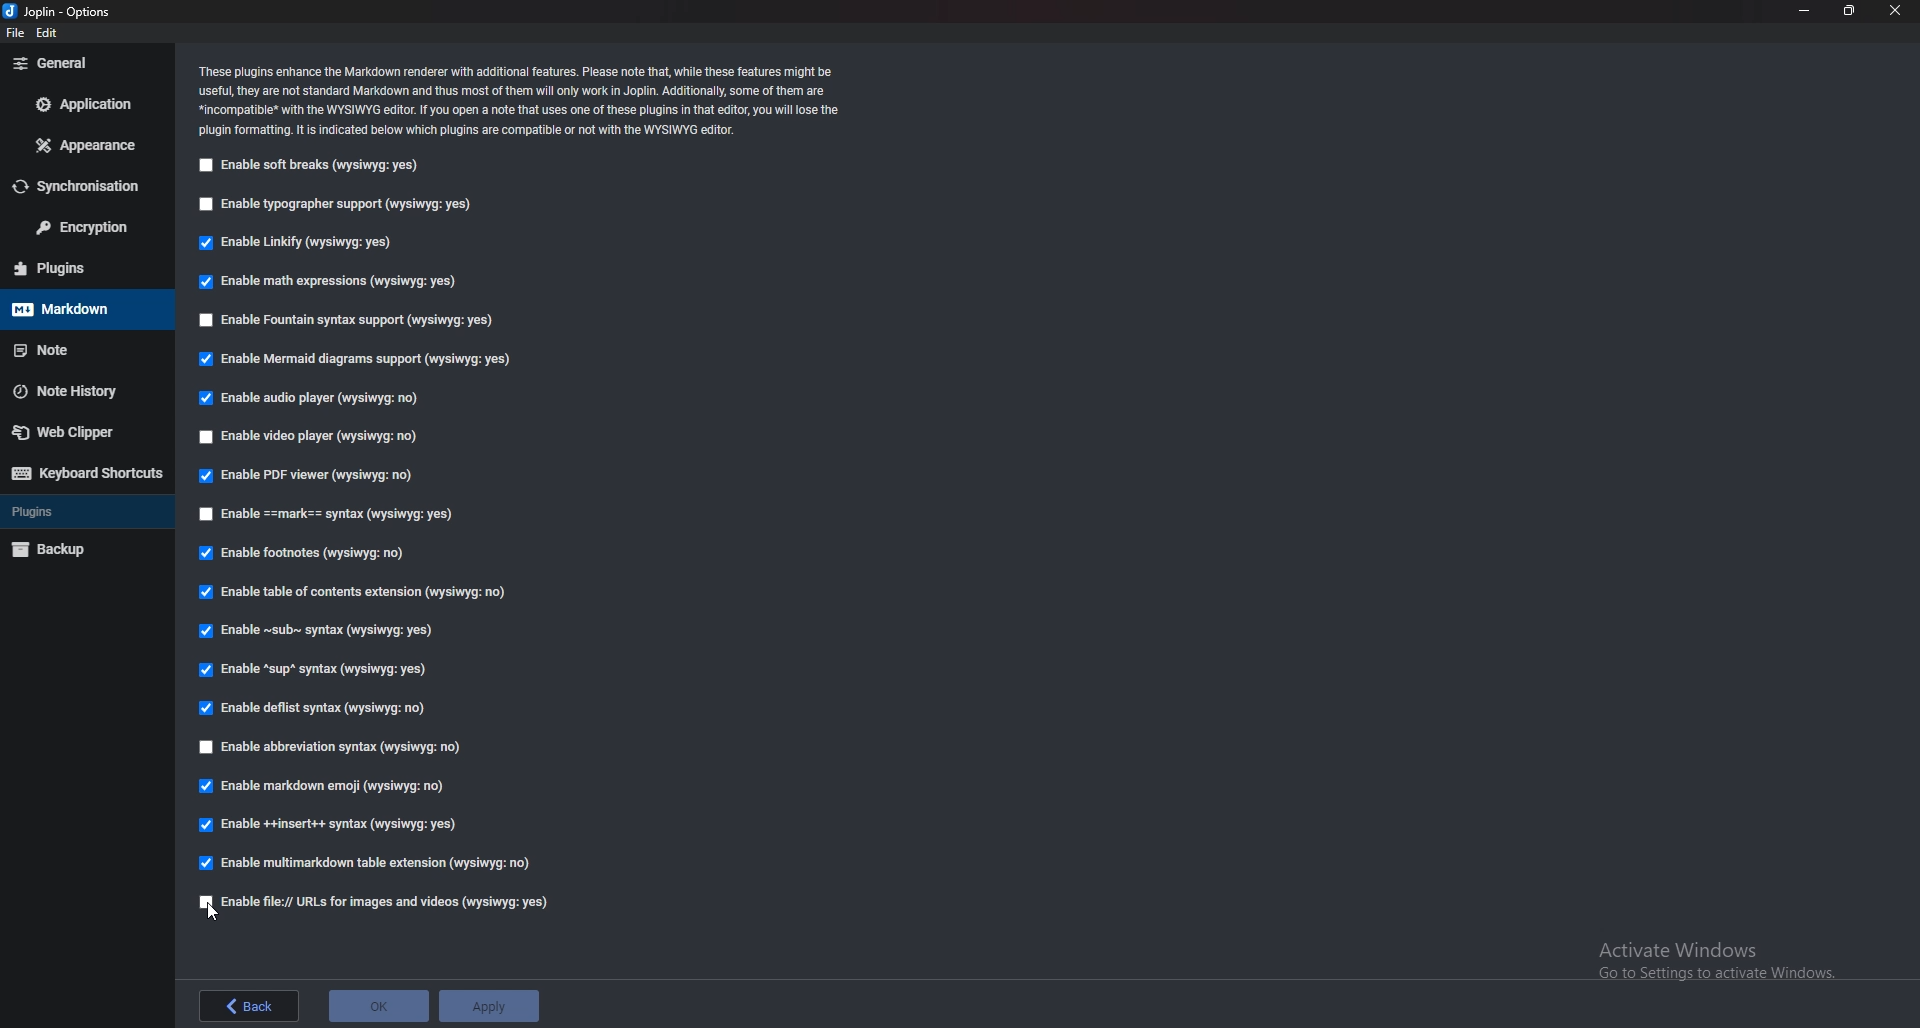 The width and height of the screenshot is (1920, 1028). I want to click on close, so click(1896, 11).